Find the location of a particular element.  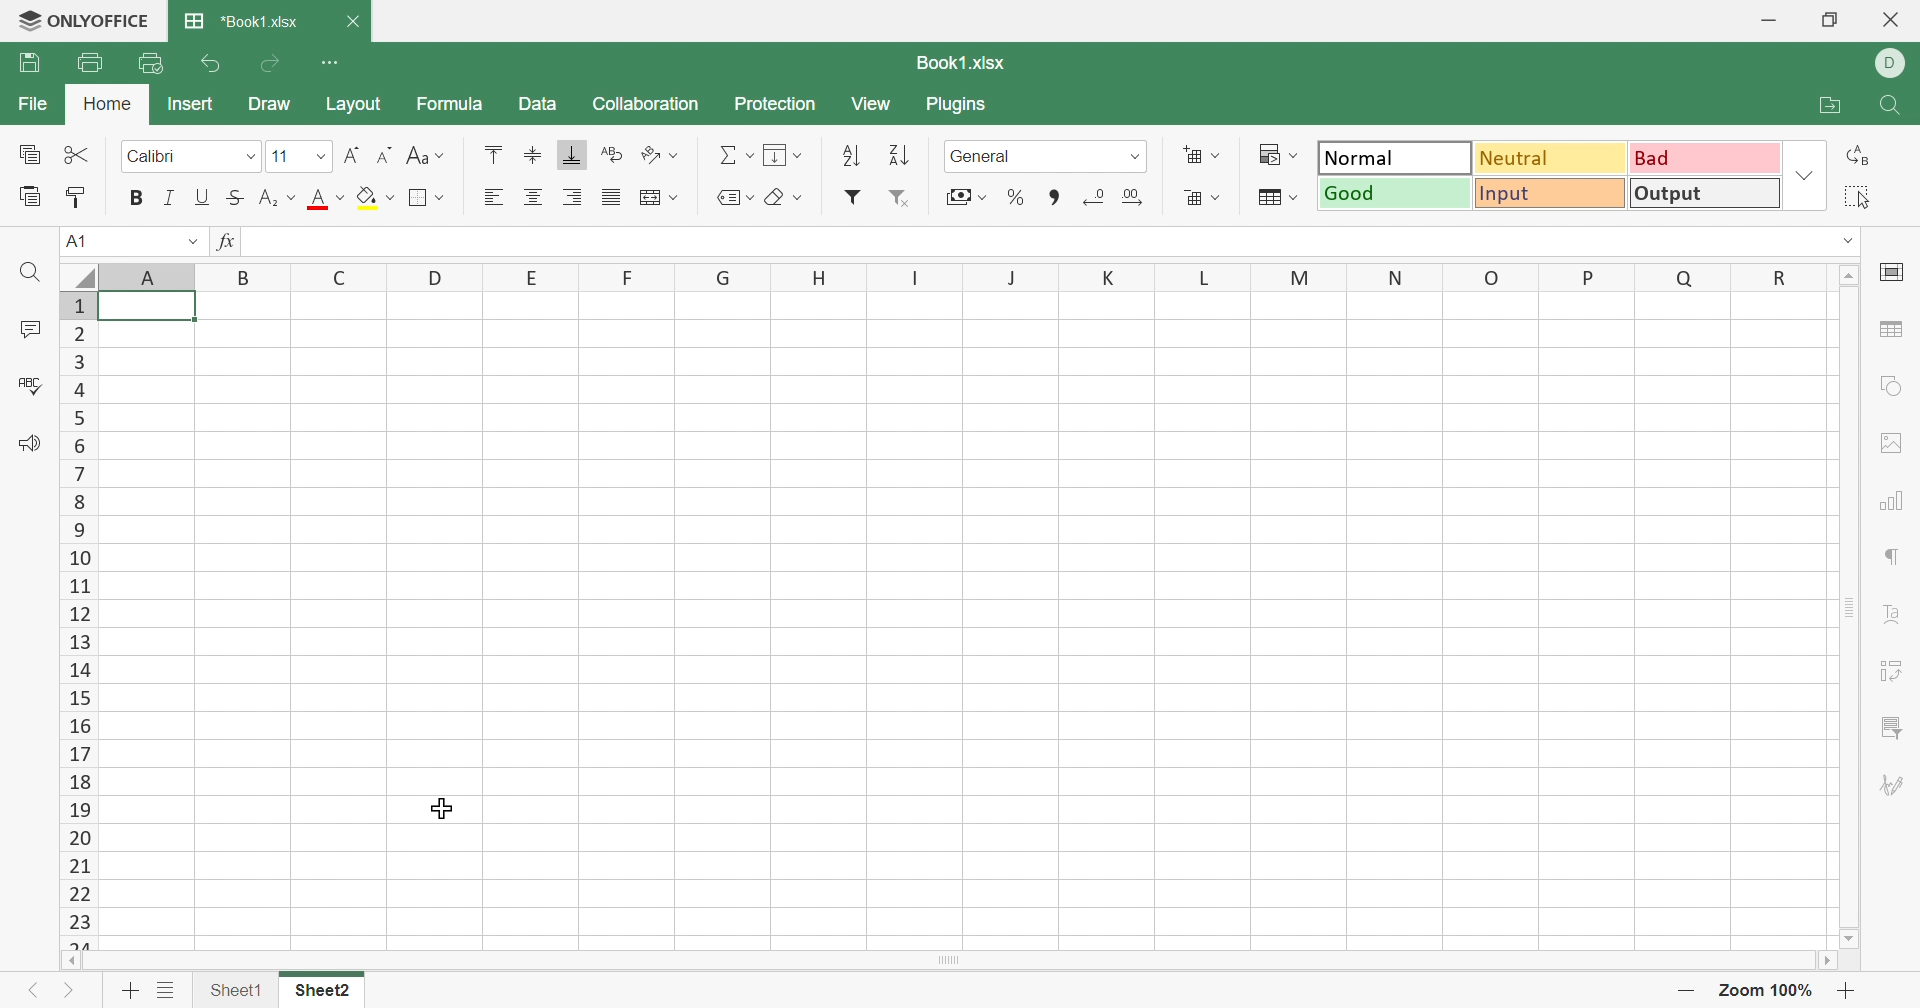

File is located at coordinates (31, 102).